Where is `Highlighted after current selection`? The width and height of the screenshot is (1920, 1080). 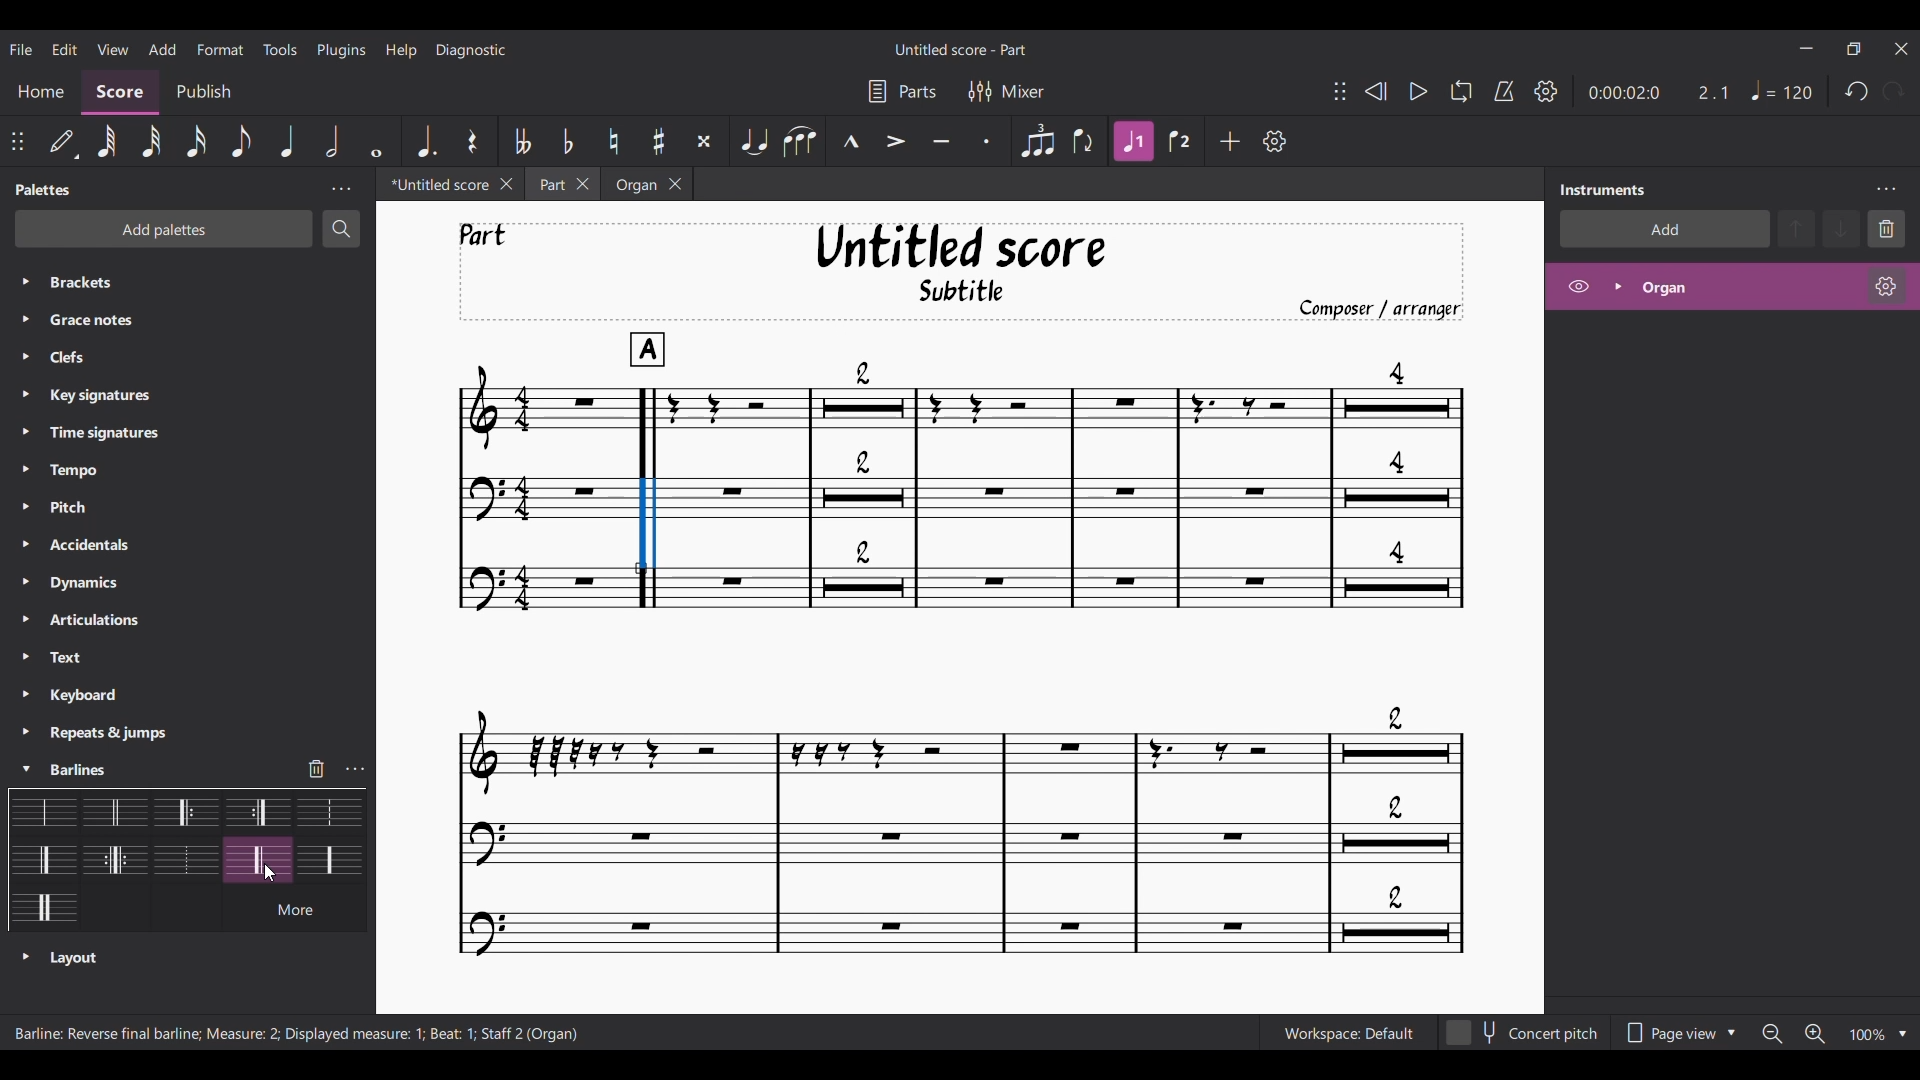
Highlighted after current selection is located at coordinates (1133, 142).